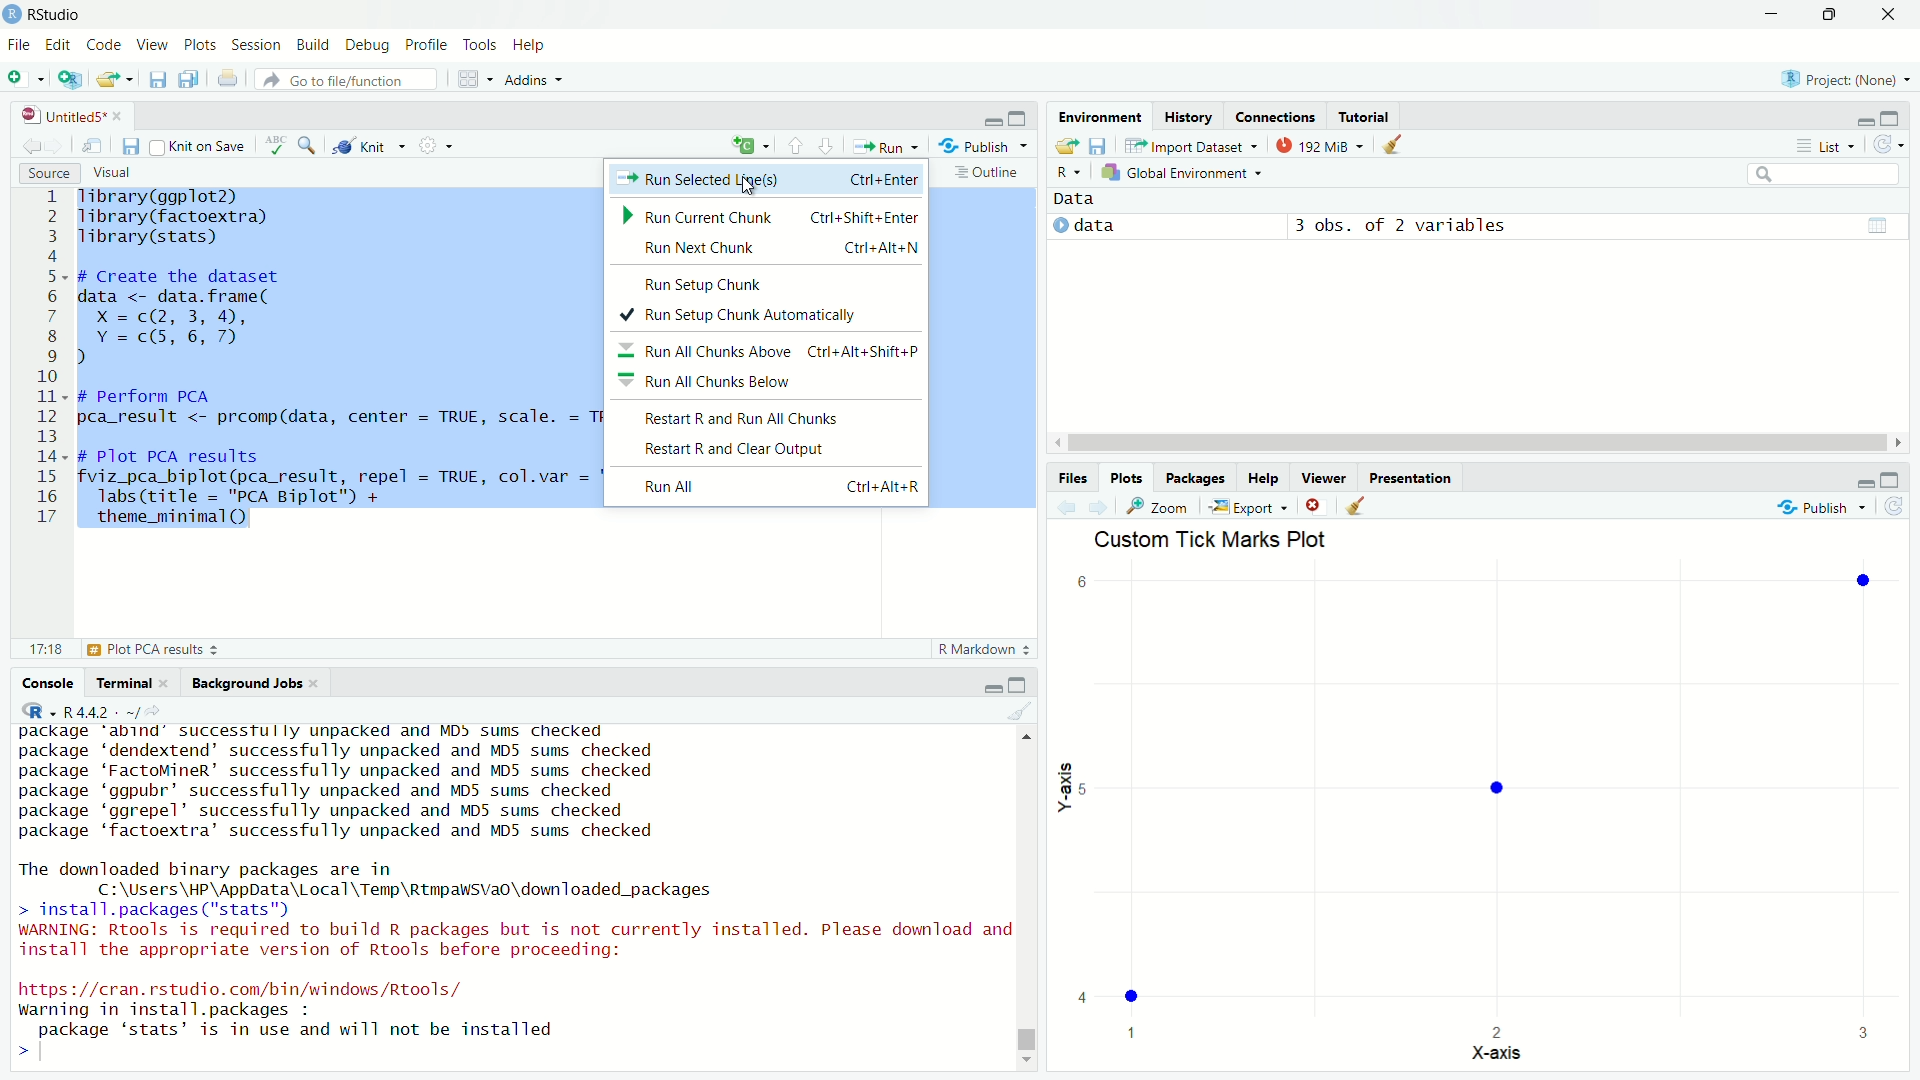  What do you see at coordinates (278, 145) in the screenshot?
I see `spelling check` at bounding box center [278, 145].